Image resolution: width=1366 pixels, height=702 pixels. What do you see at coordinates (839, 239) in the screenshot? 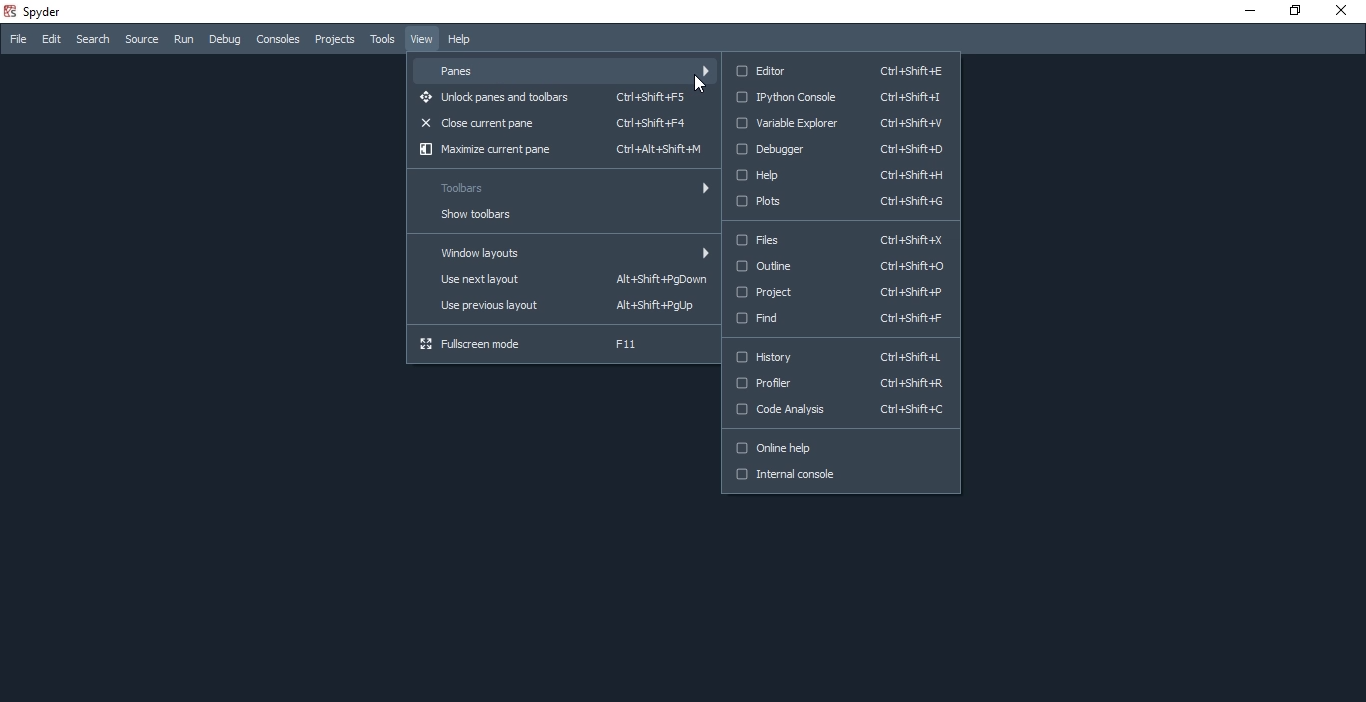
I see `Files` at bounding box center [839, 239].